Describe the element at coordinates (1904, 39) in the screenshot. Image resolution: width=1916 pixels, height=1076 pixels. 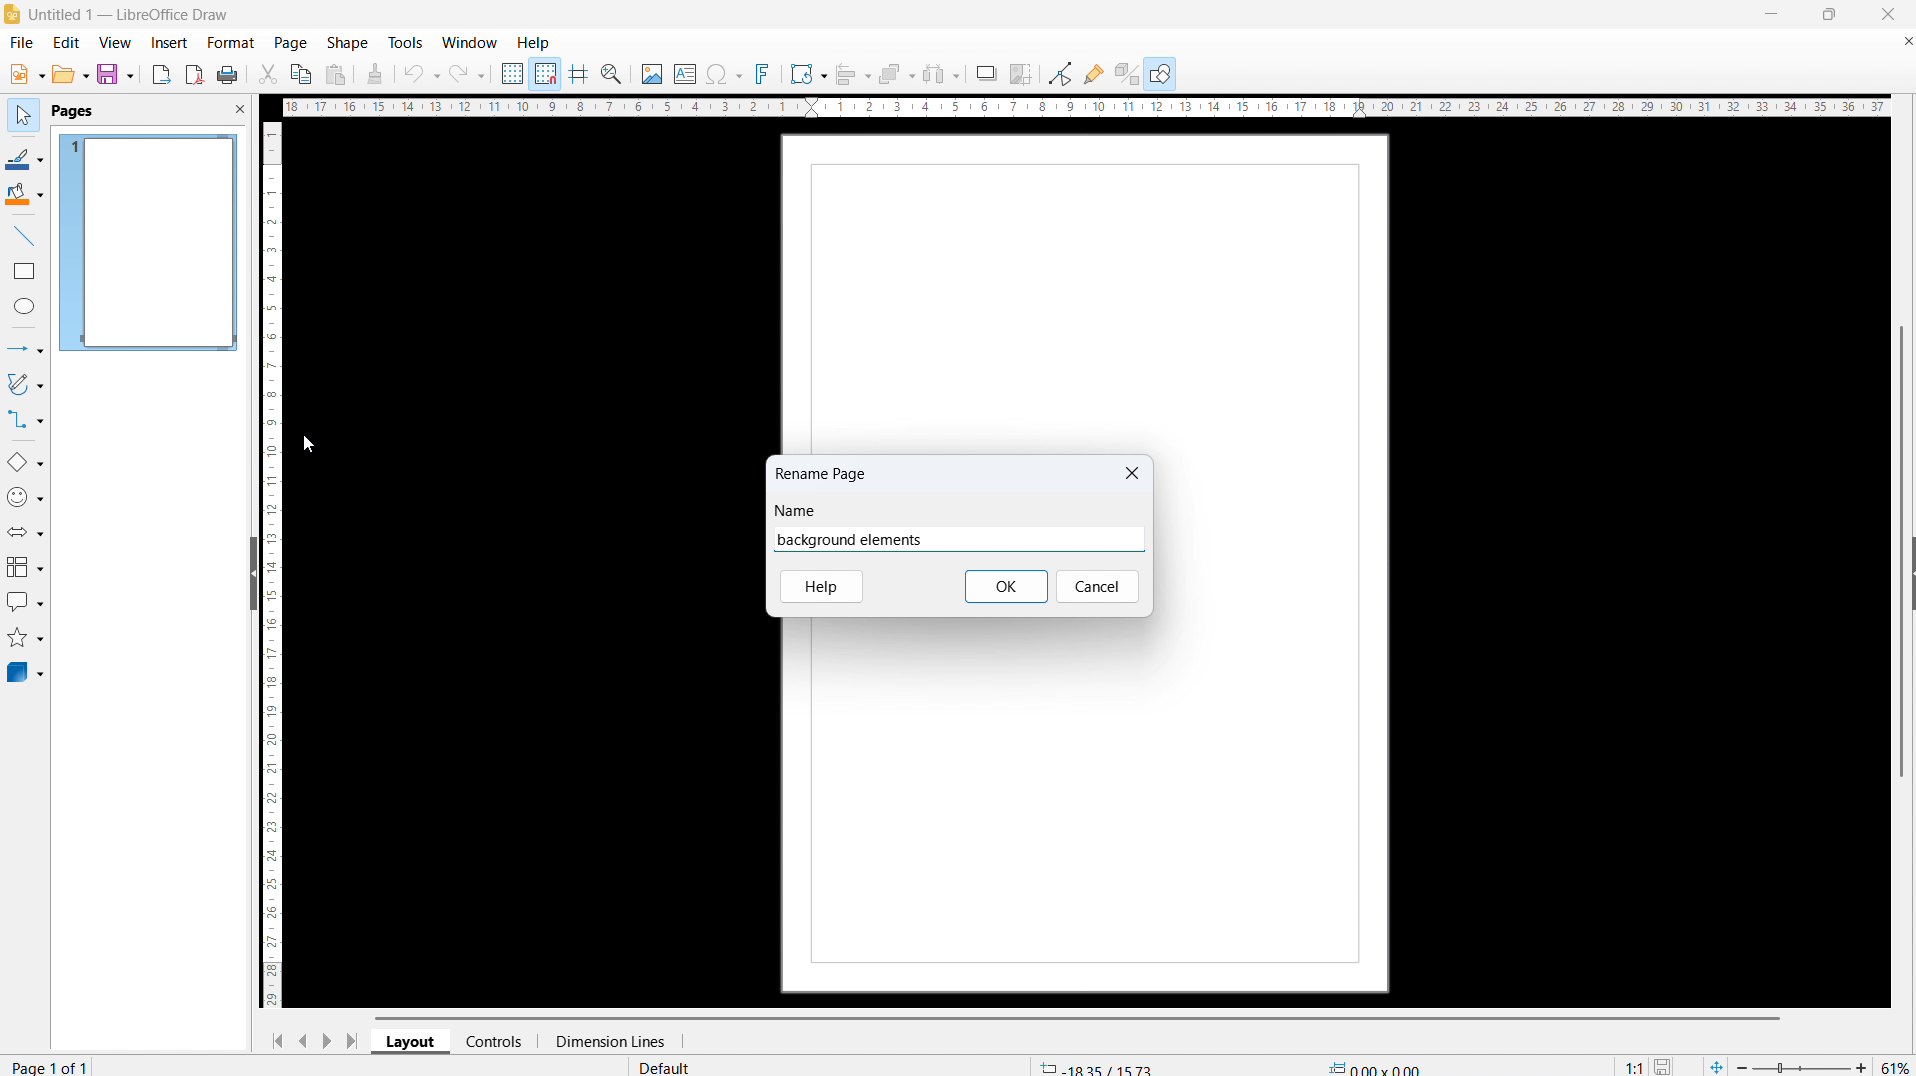
I see `Close document ` at that location.